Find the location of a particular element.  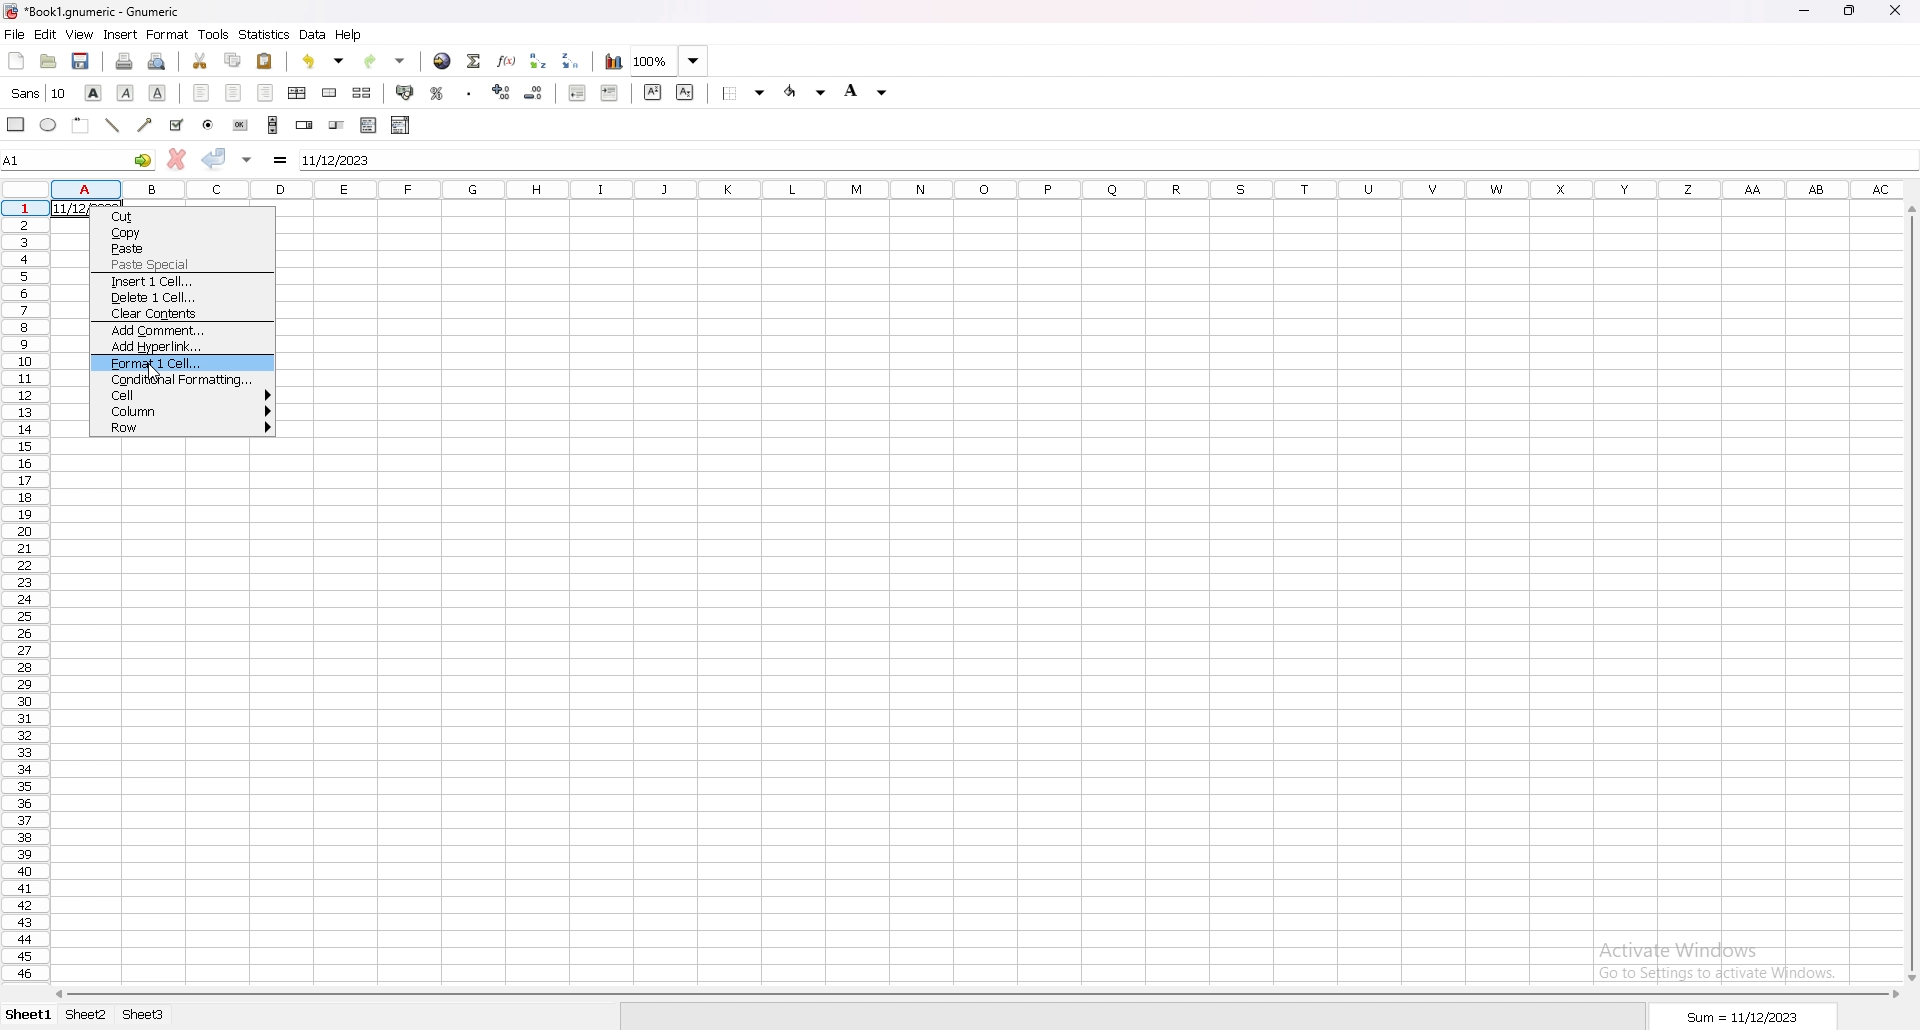

copy is located at coordinates (235, 59).